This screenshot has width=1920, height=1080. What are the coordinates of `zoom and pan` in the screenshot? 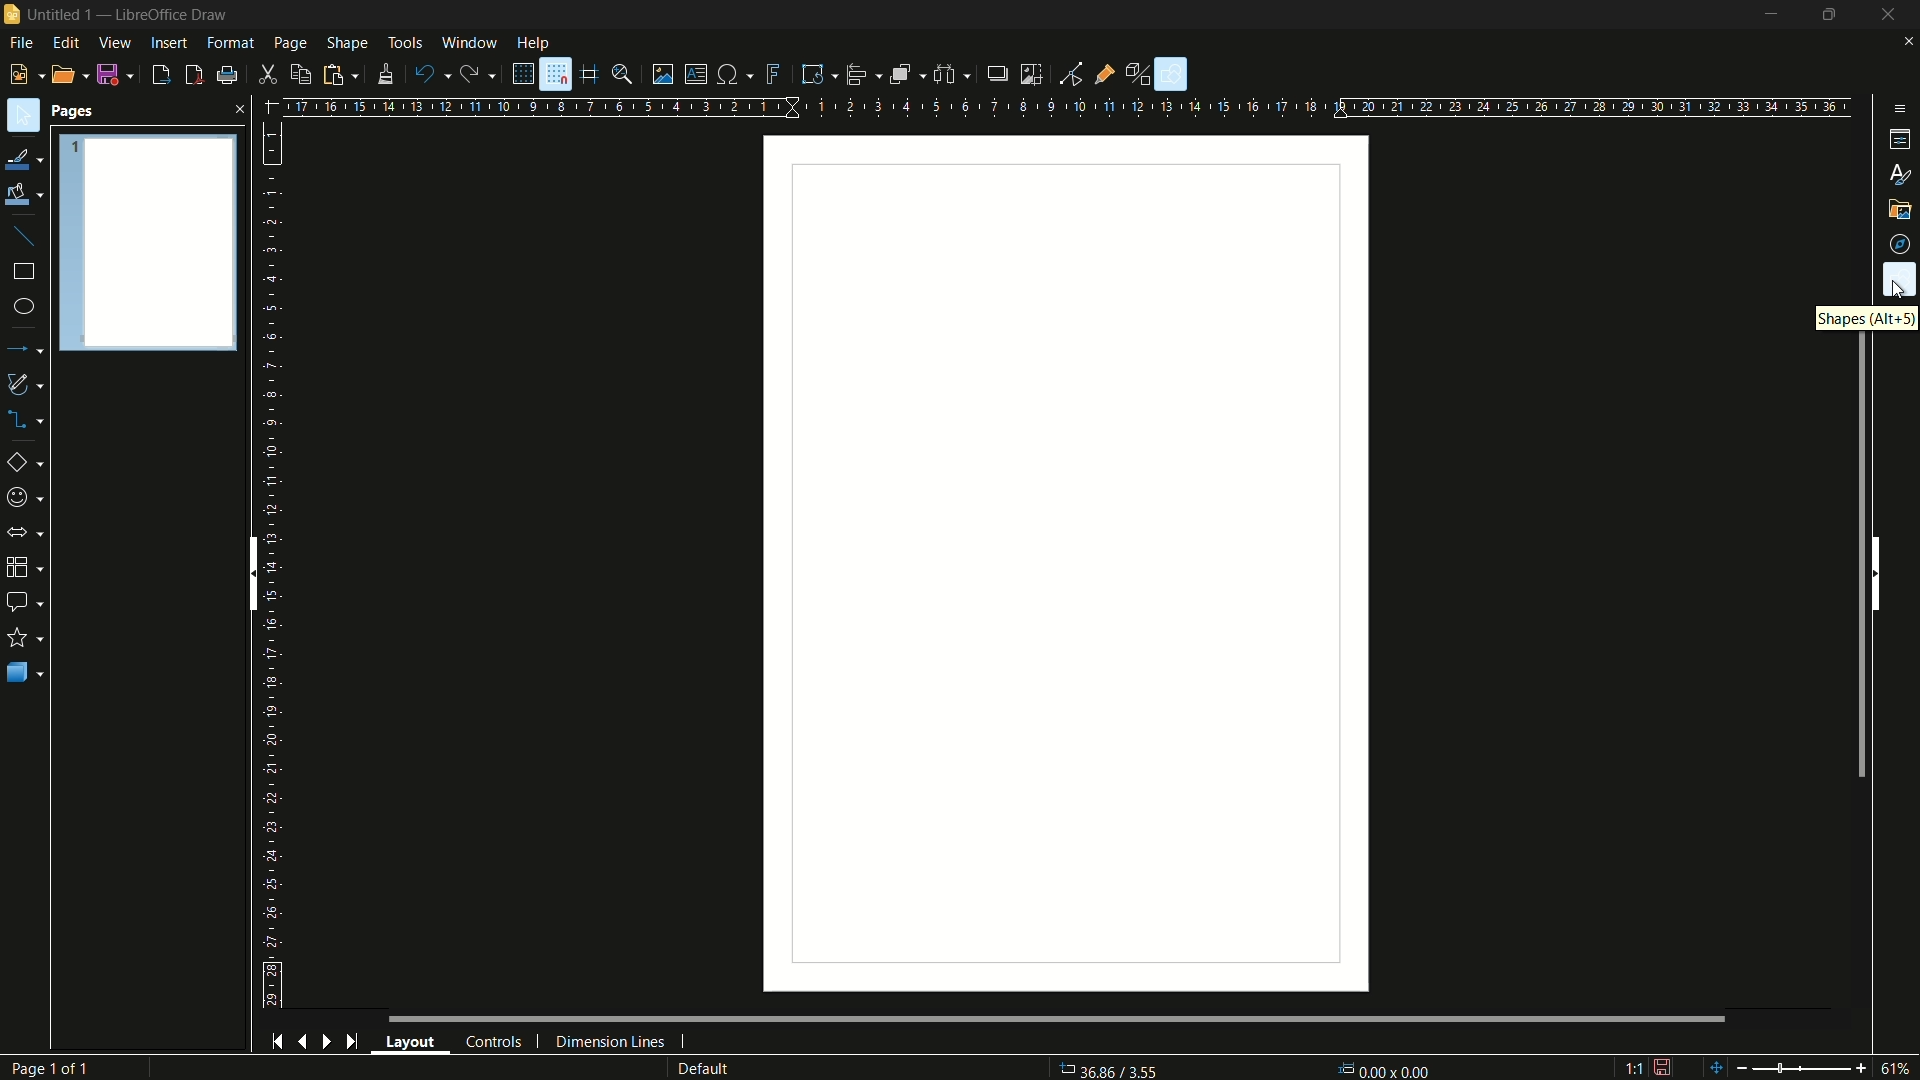 It's located at (623, 74).